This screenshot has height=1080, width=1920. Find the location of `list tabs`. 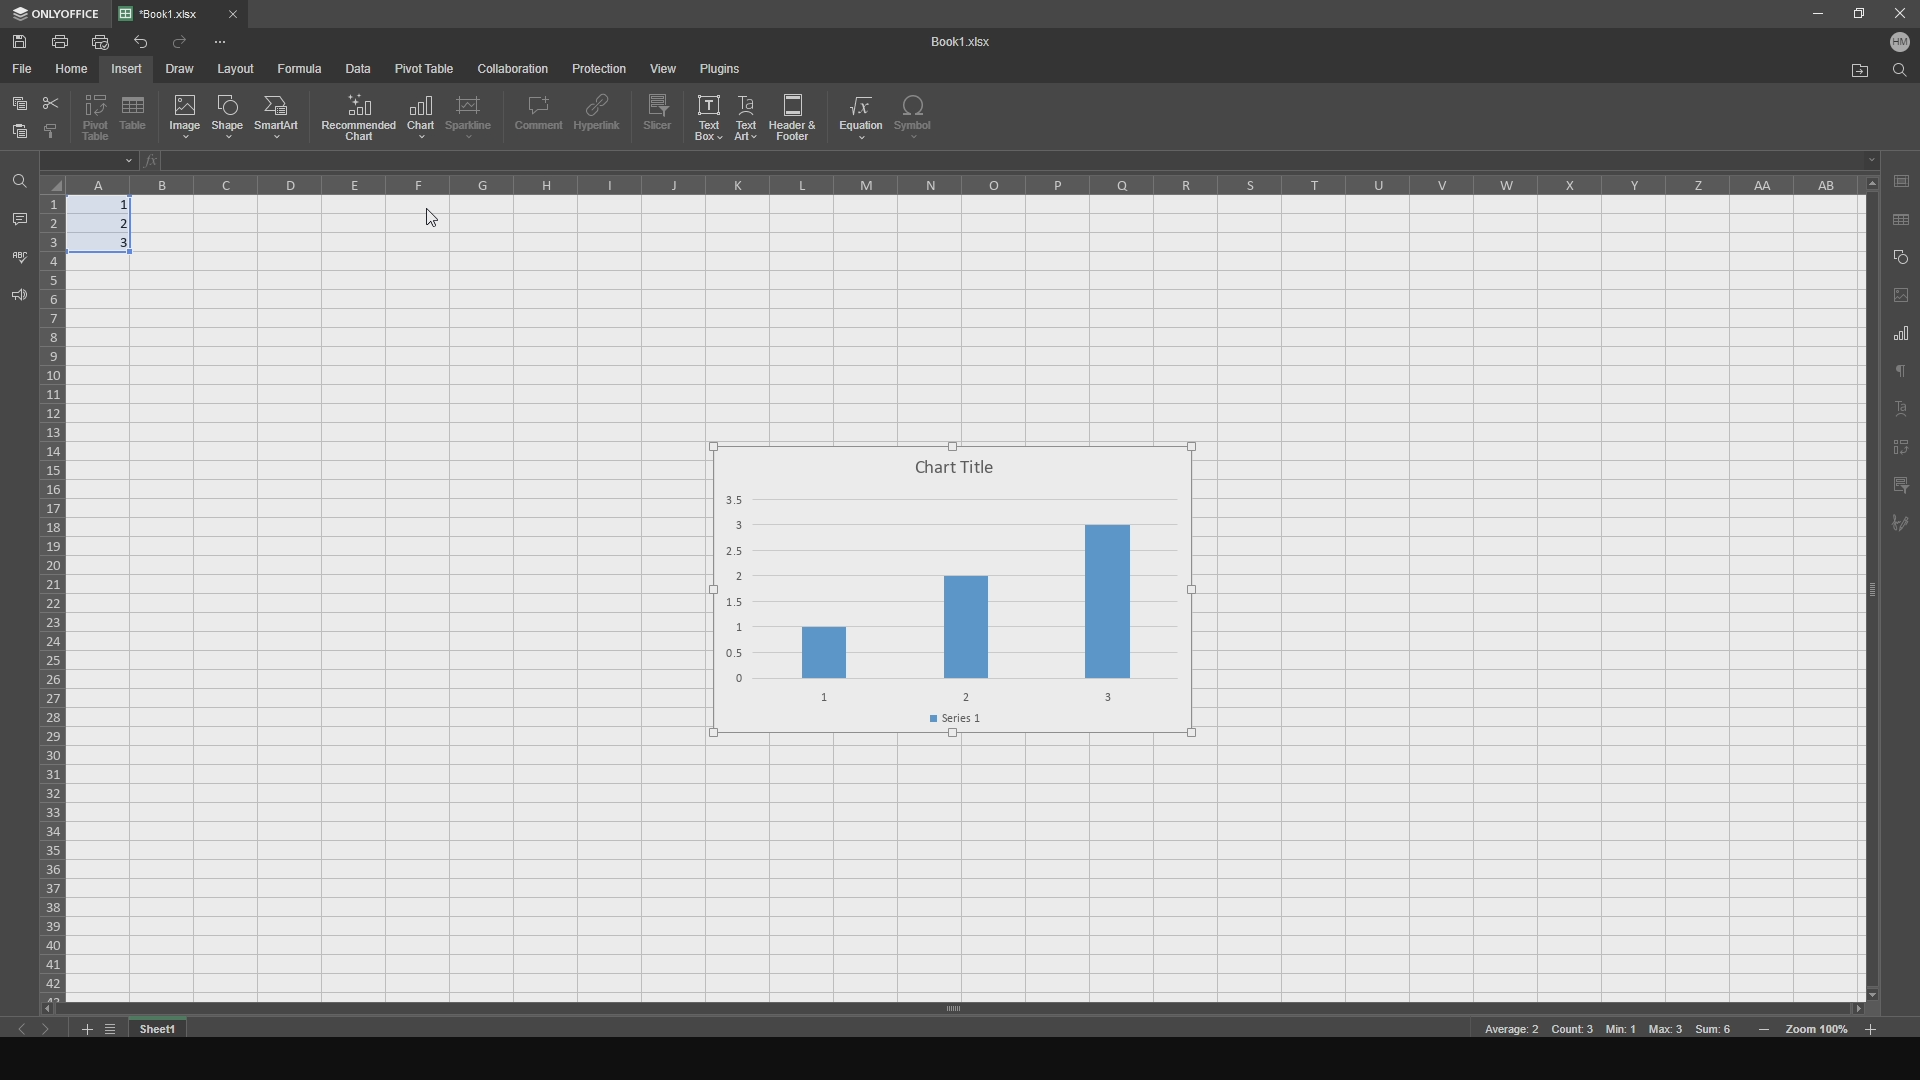

list tabs is located at coordinates (113, 1028).